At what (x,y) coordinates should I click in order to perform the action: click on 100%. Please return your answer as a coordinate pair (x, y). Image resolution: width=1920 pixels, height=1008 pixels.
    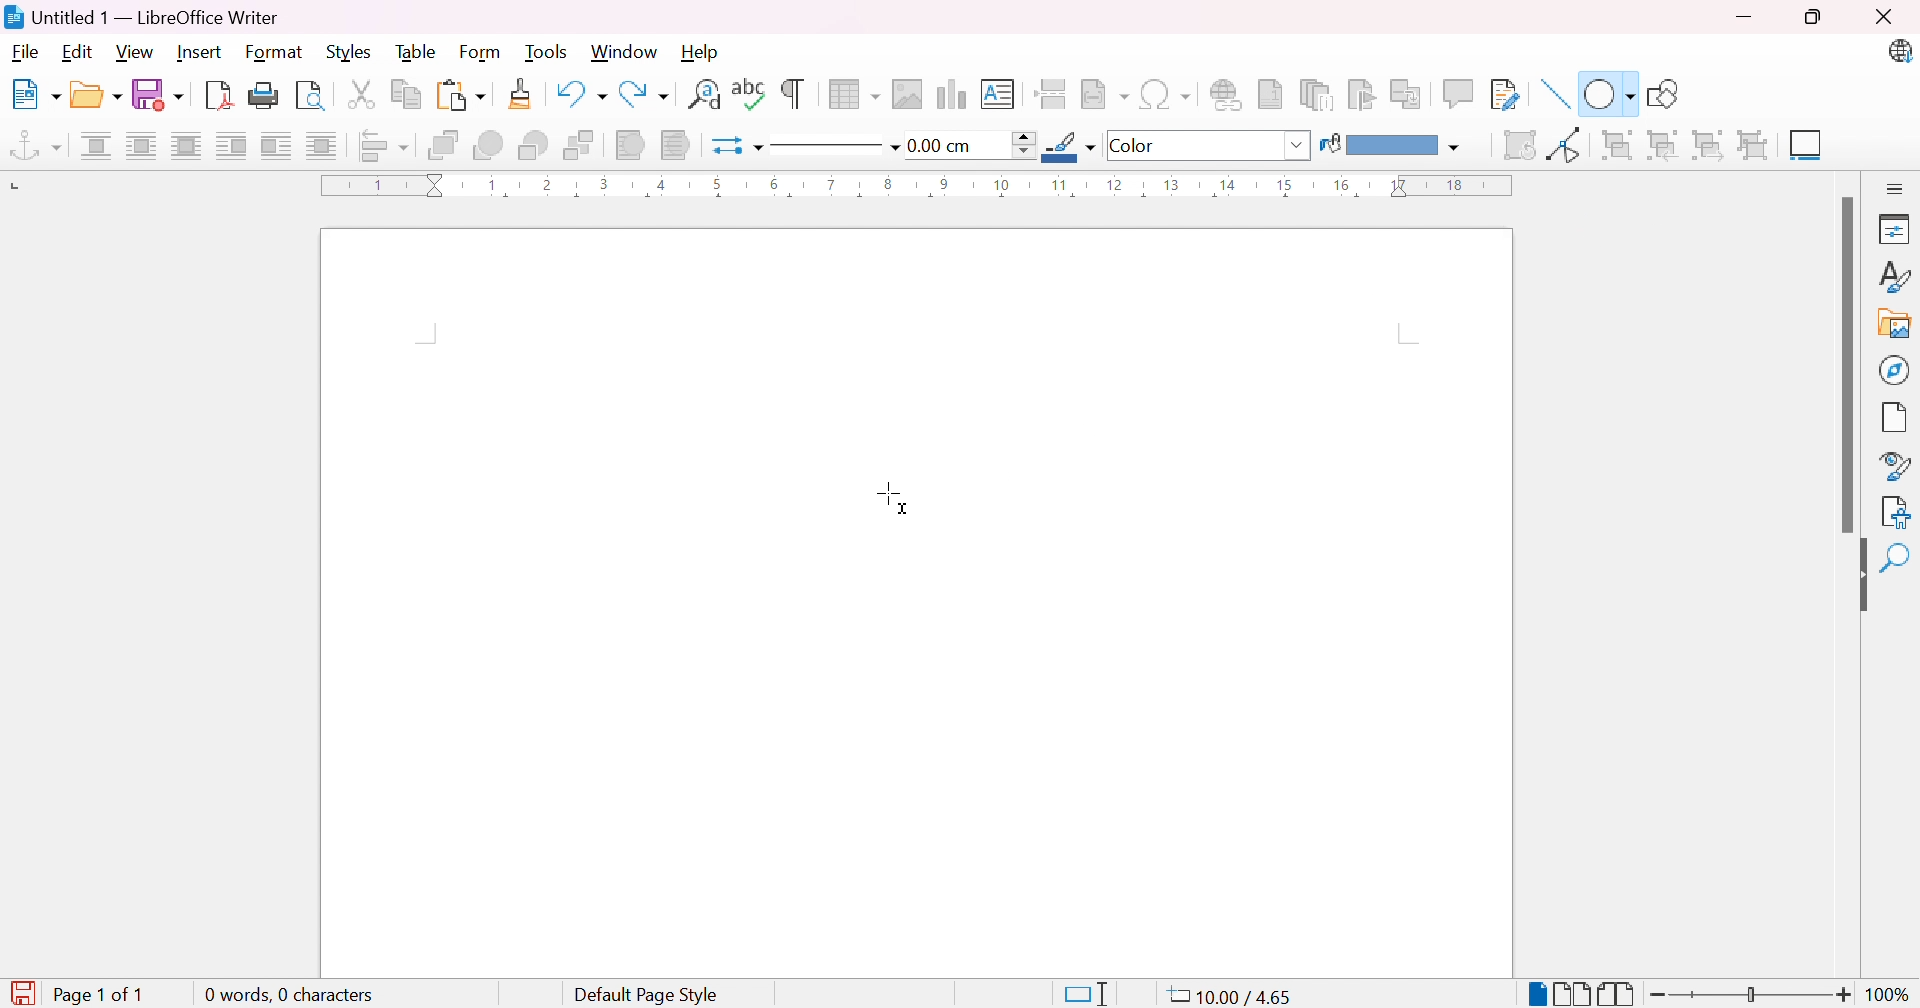
    Looking at the image, I should click on (1891, 996).